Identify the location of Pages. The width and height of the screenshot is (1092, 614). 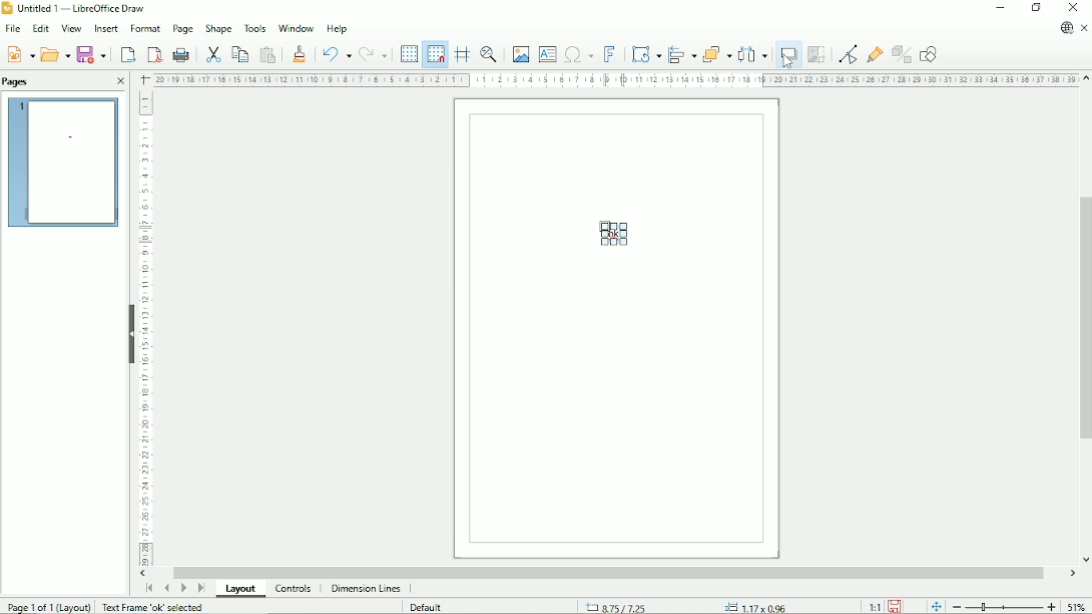
(21, 82).